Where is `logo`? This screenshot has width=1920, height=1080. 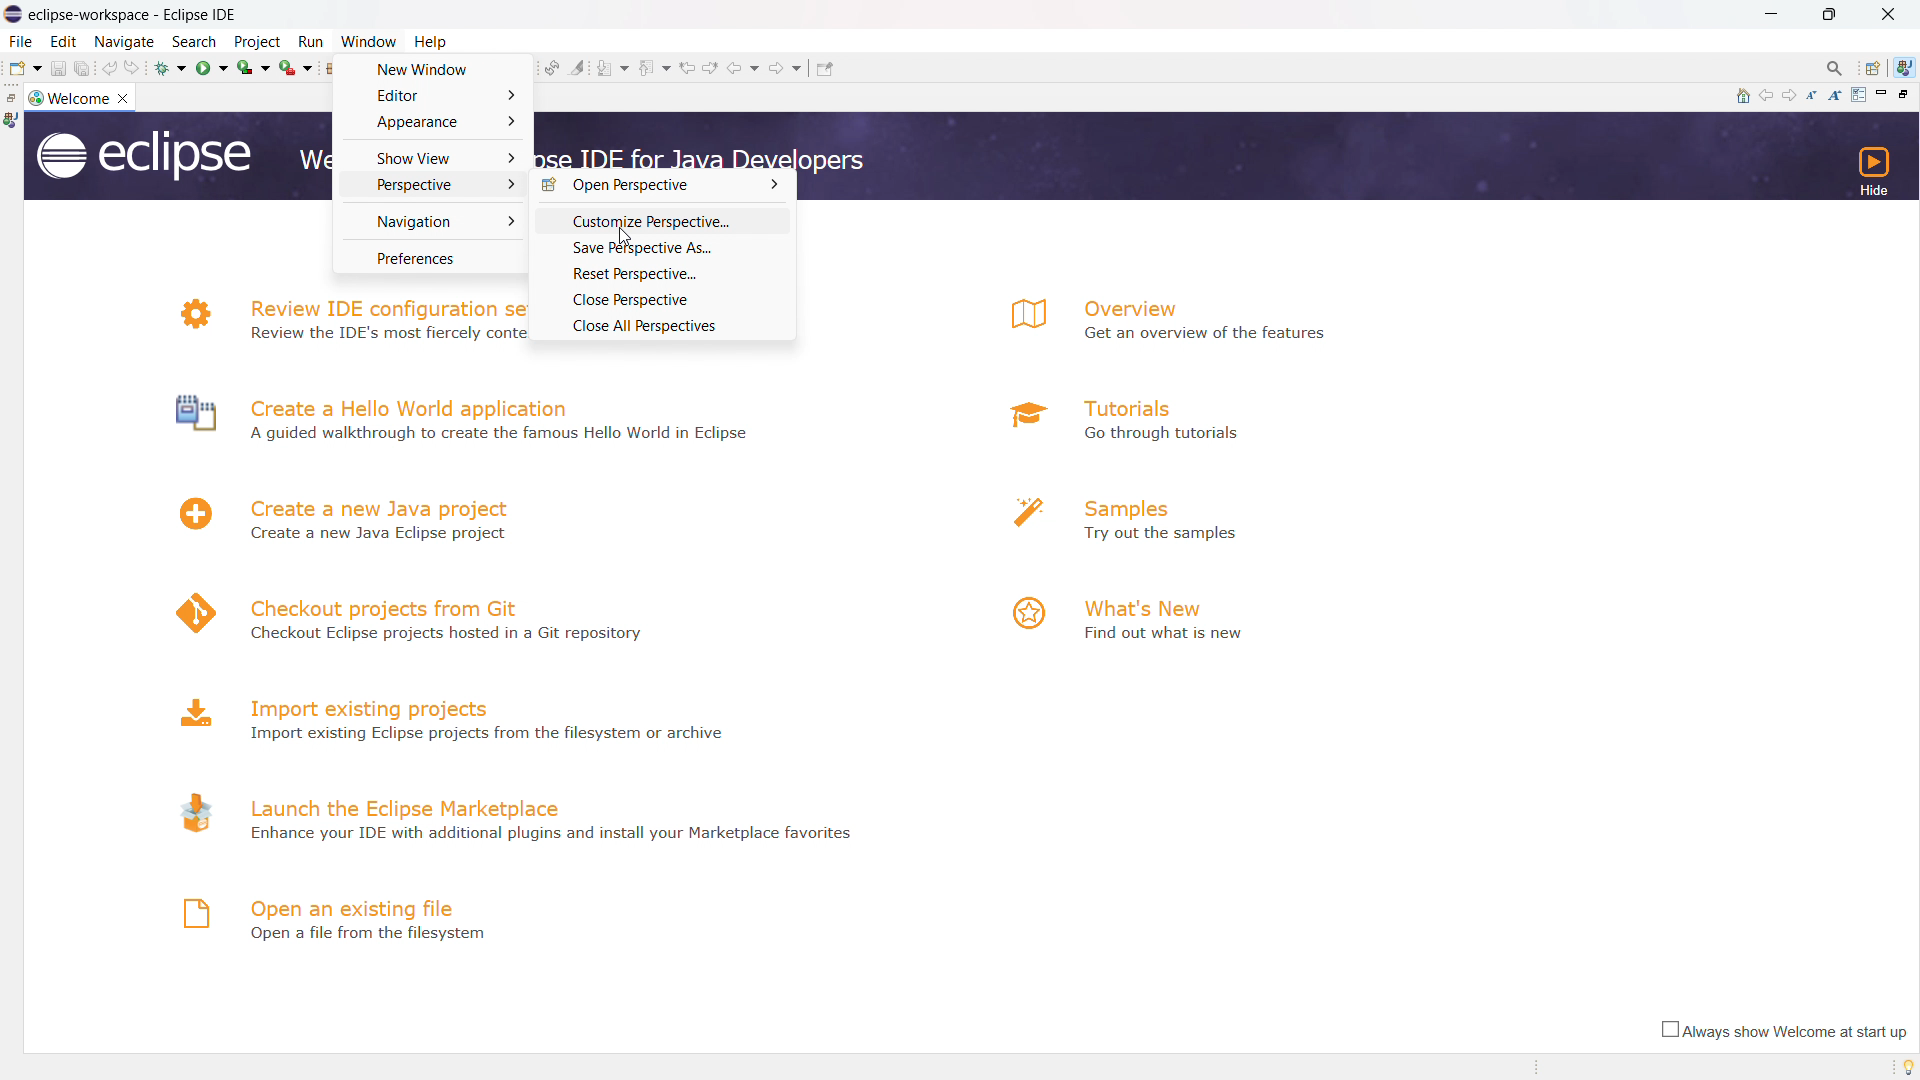
logo is located at coordinates (186, 416).